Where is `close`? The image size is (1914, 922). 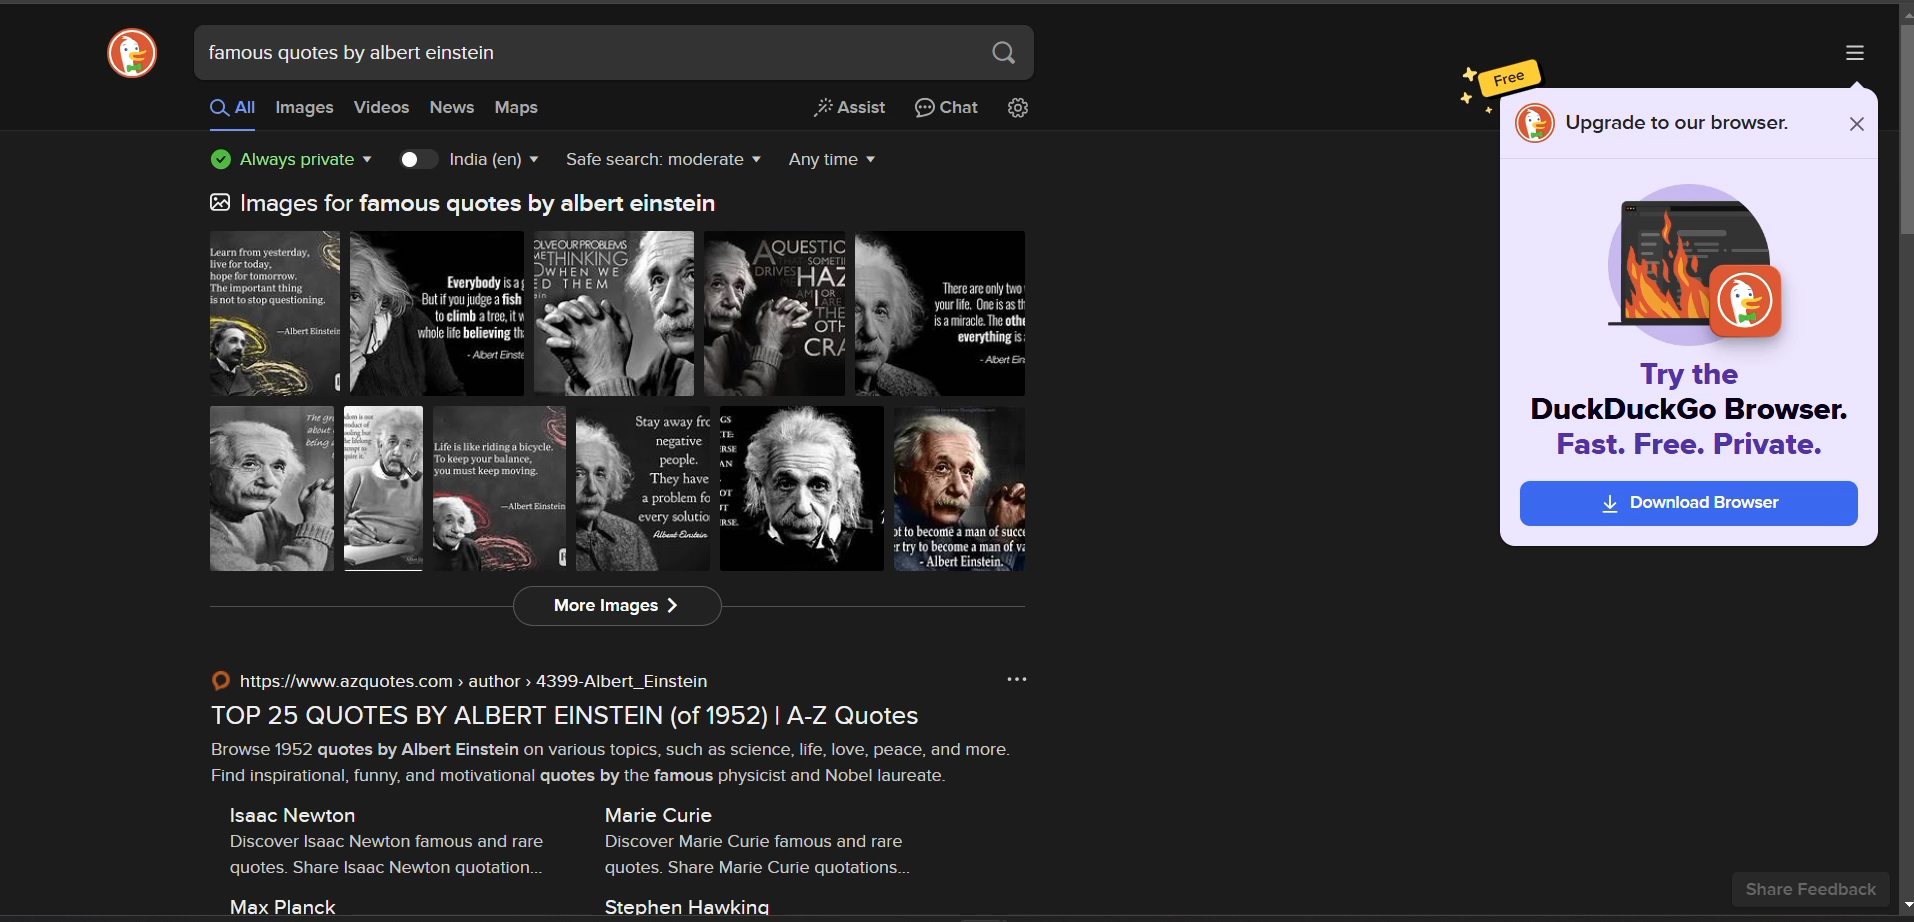 close is located at coordinates (1860, 124).